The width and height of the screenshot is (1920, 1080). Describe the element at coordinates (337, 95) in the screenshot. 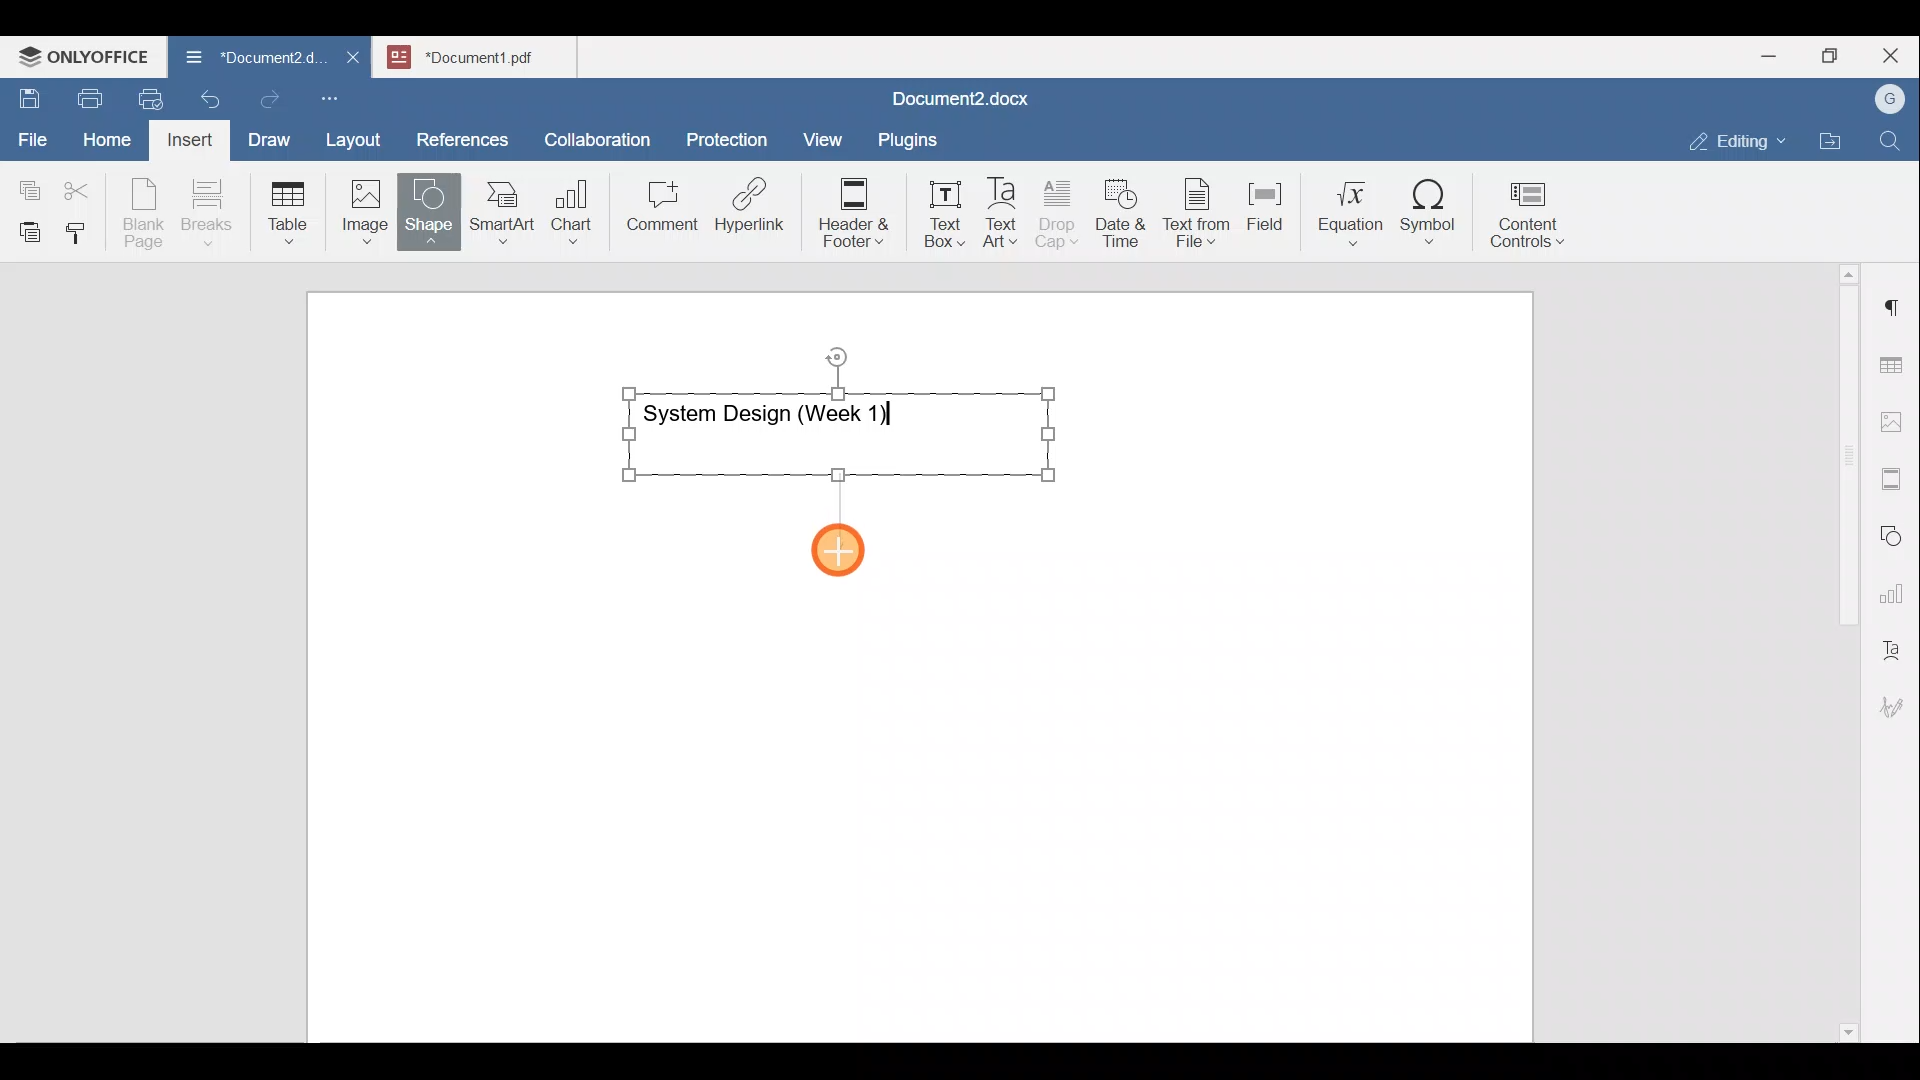

I see `Customize quick access toolbar` at that location.